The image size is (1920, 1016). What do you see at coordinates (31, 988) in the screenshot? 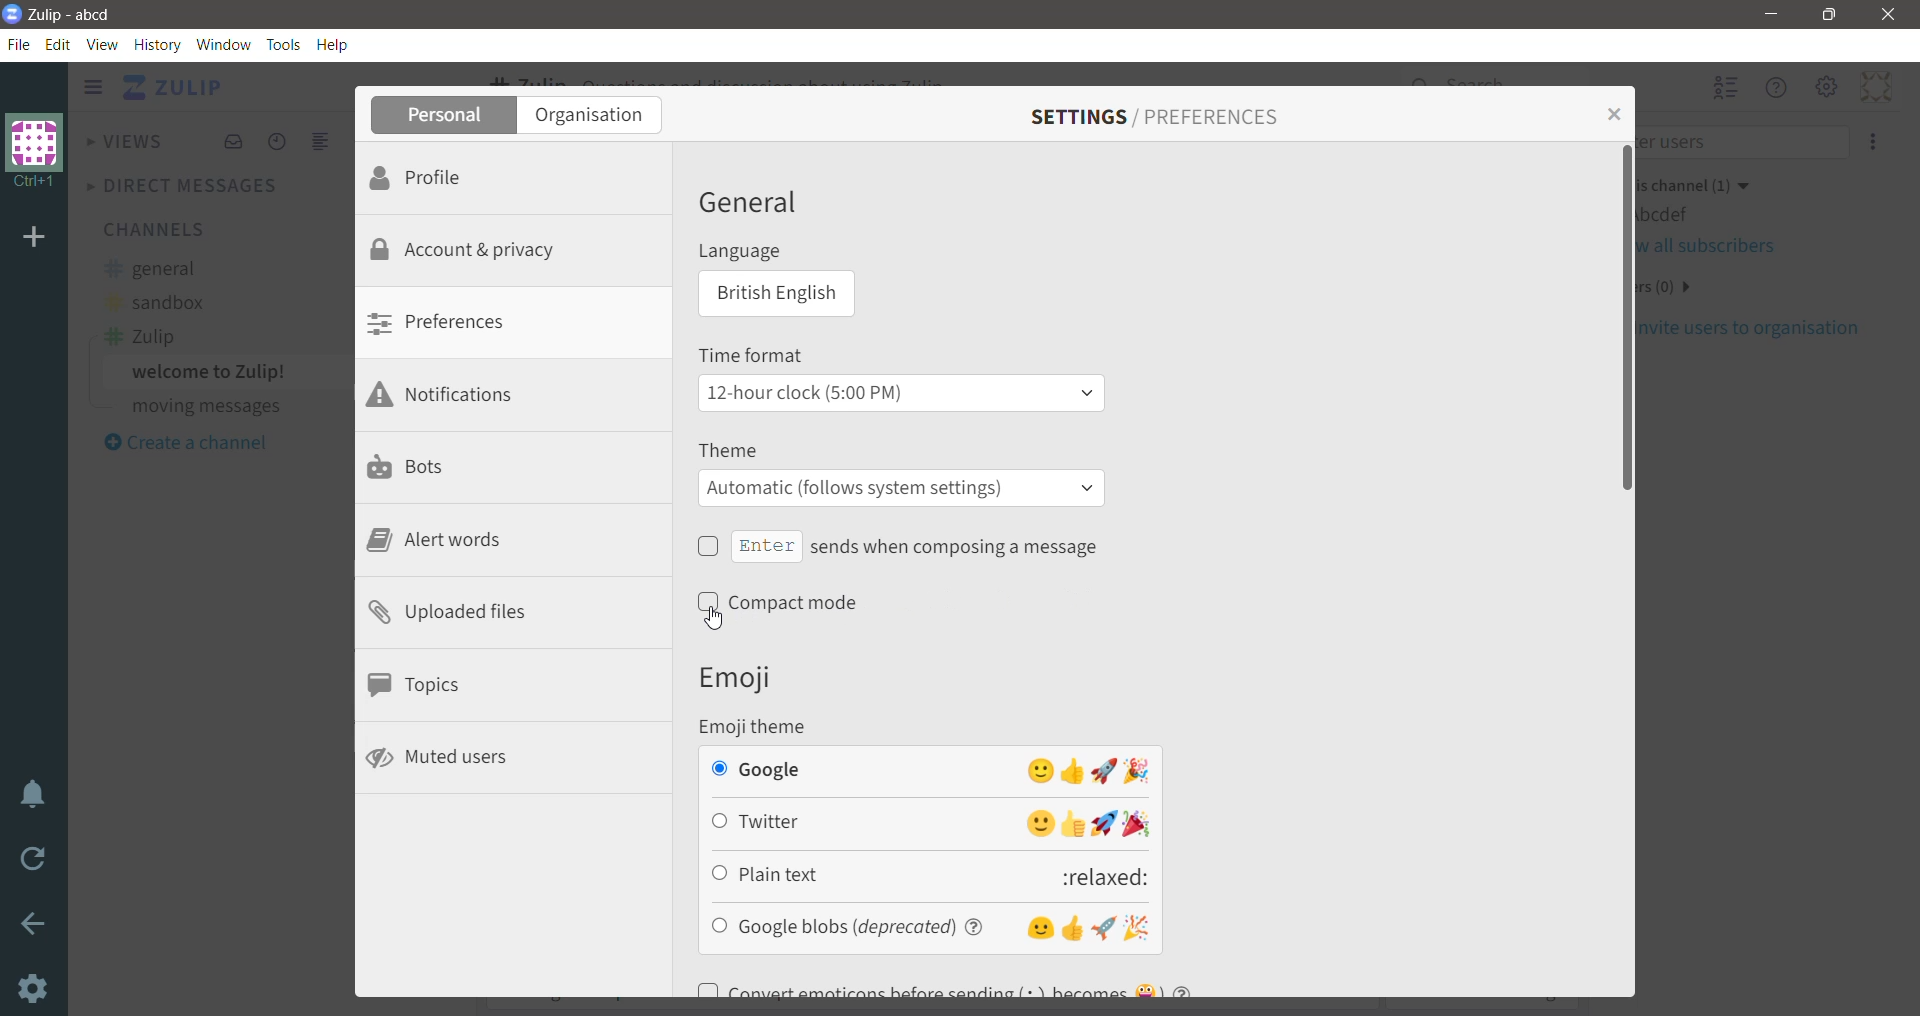
I see `Settings` at bounding box center [31, 988].